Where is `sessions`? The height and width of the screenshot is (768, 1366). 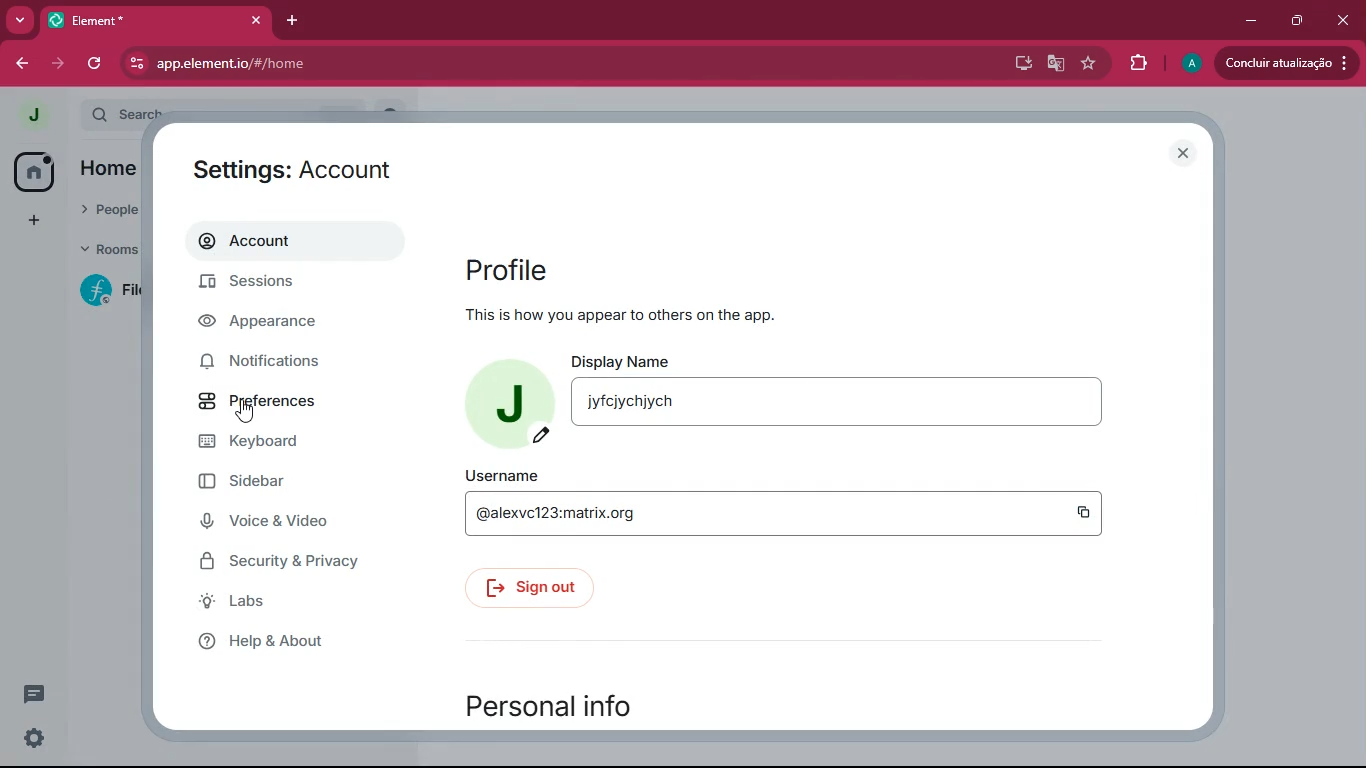
sessions is located at coordinates (288, 288).